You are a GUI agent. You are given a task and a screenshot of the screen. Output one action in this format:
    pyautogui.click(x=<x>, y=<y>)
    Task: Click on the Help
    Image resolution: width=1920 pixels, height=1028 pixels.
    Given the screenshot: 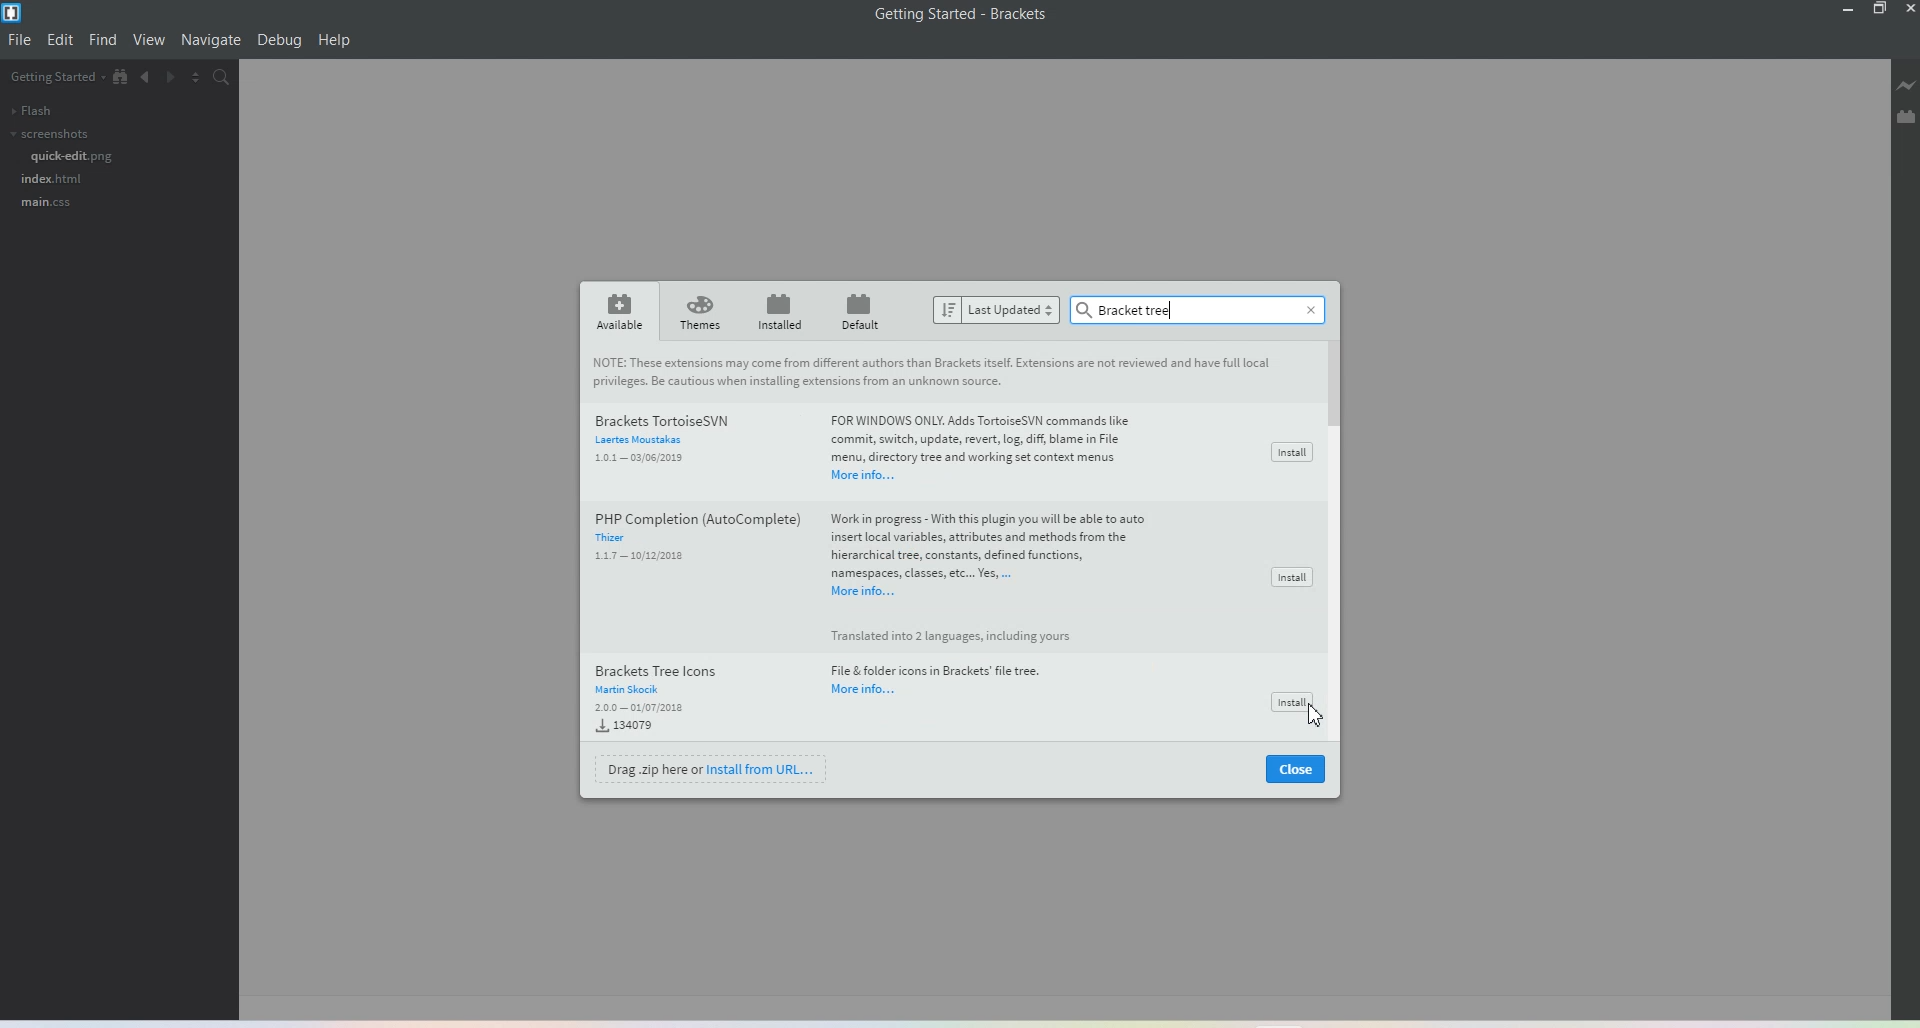 What is the action you would take?
    pyautogui.click(x=335, y=41)
    